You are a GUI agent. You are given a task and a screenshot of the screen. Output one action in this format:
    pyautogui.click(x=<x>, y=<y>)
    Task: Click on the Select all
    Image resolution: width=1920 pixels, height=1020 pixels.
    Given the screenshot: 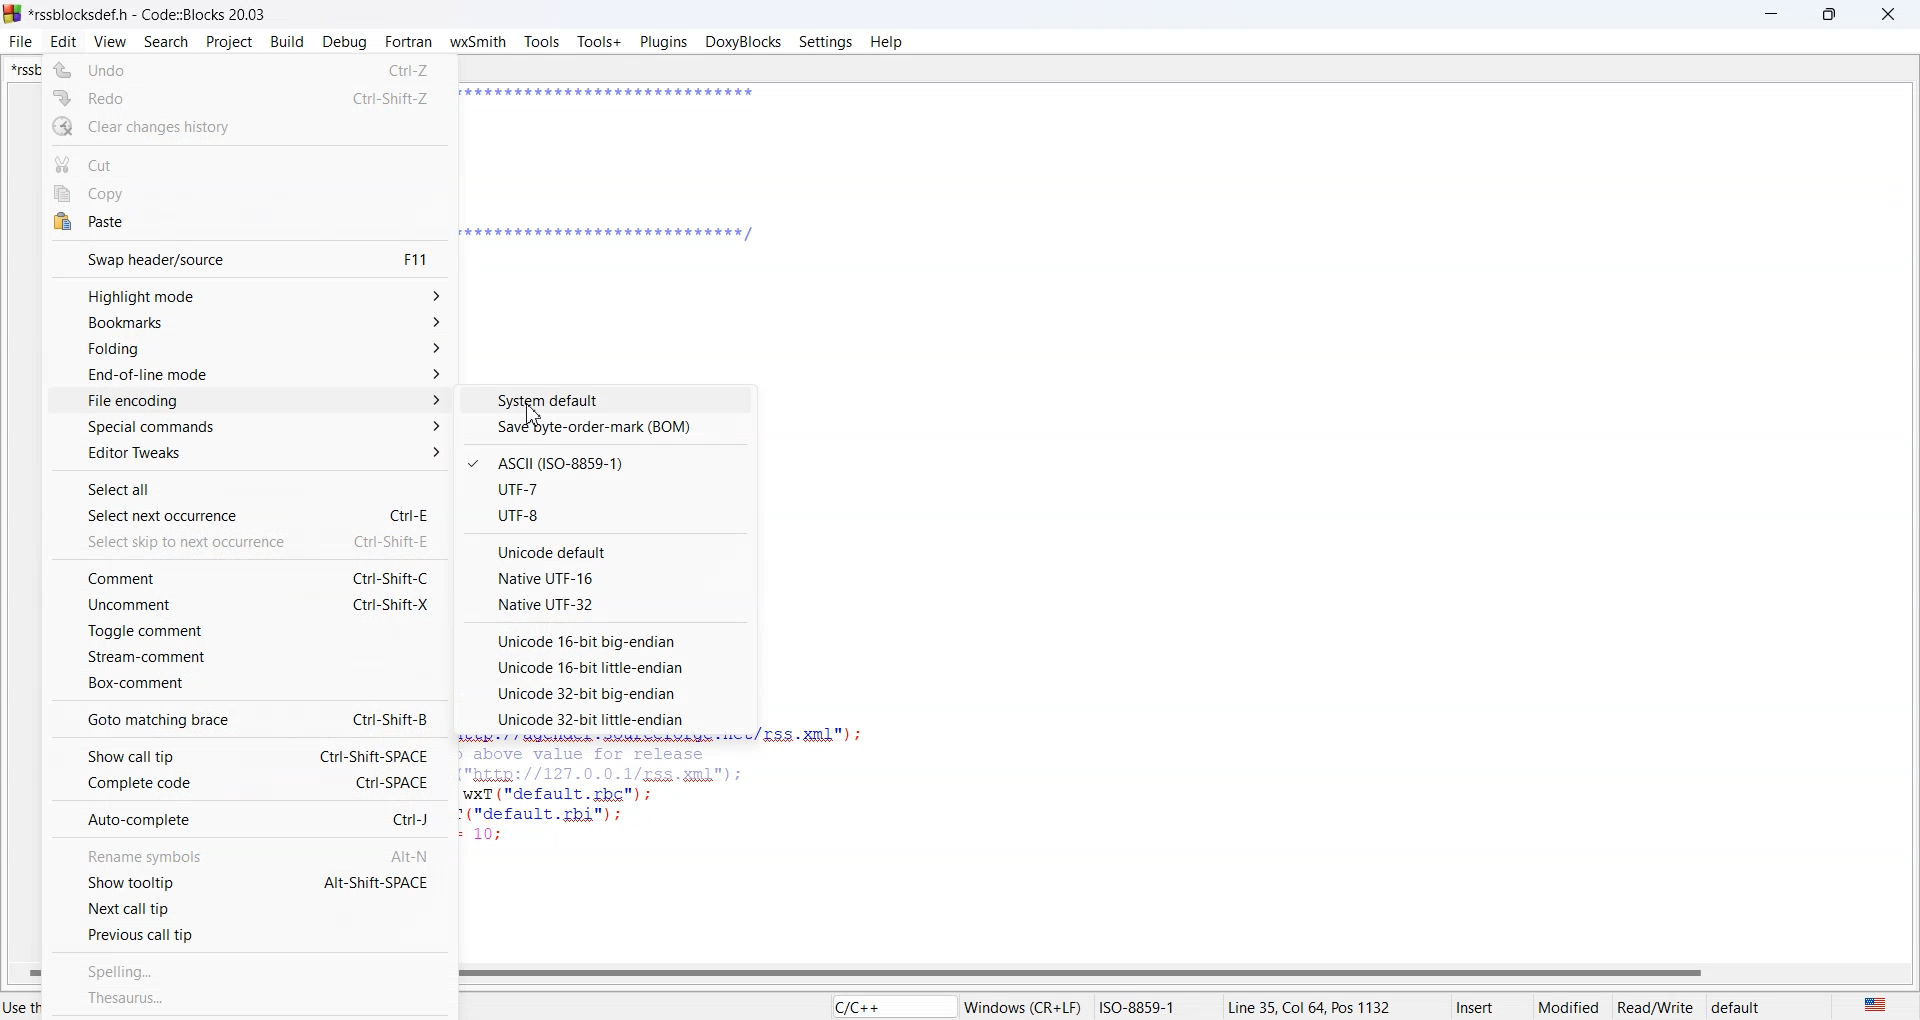 What is the action you would take?
    pyautogui.click(x=250, y=486)
    